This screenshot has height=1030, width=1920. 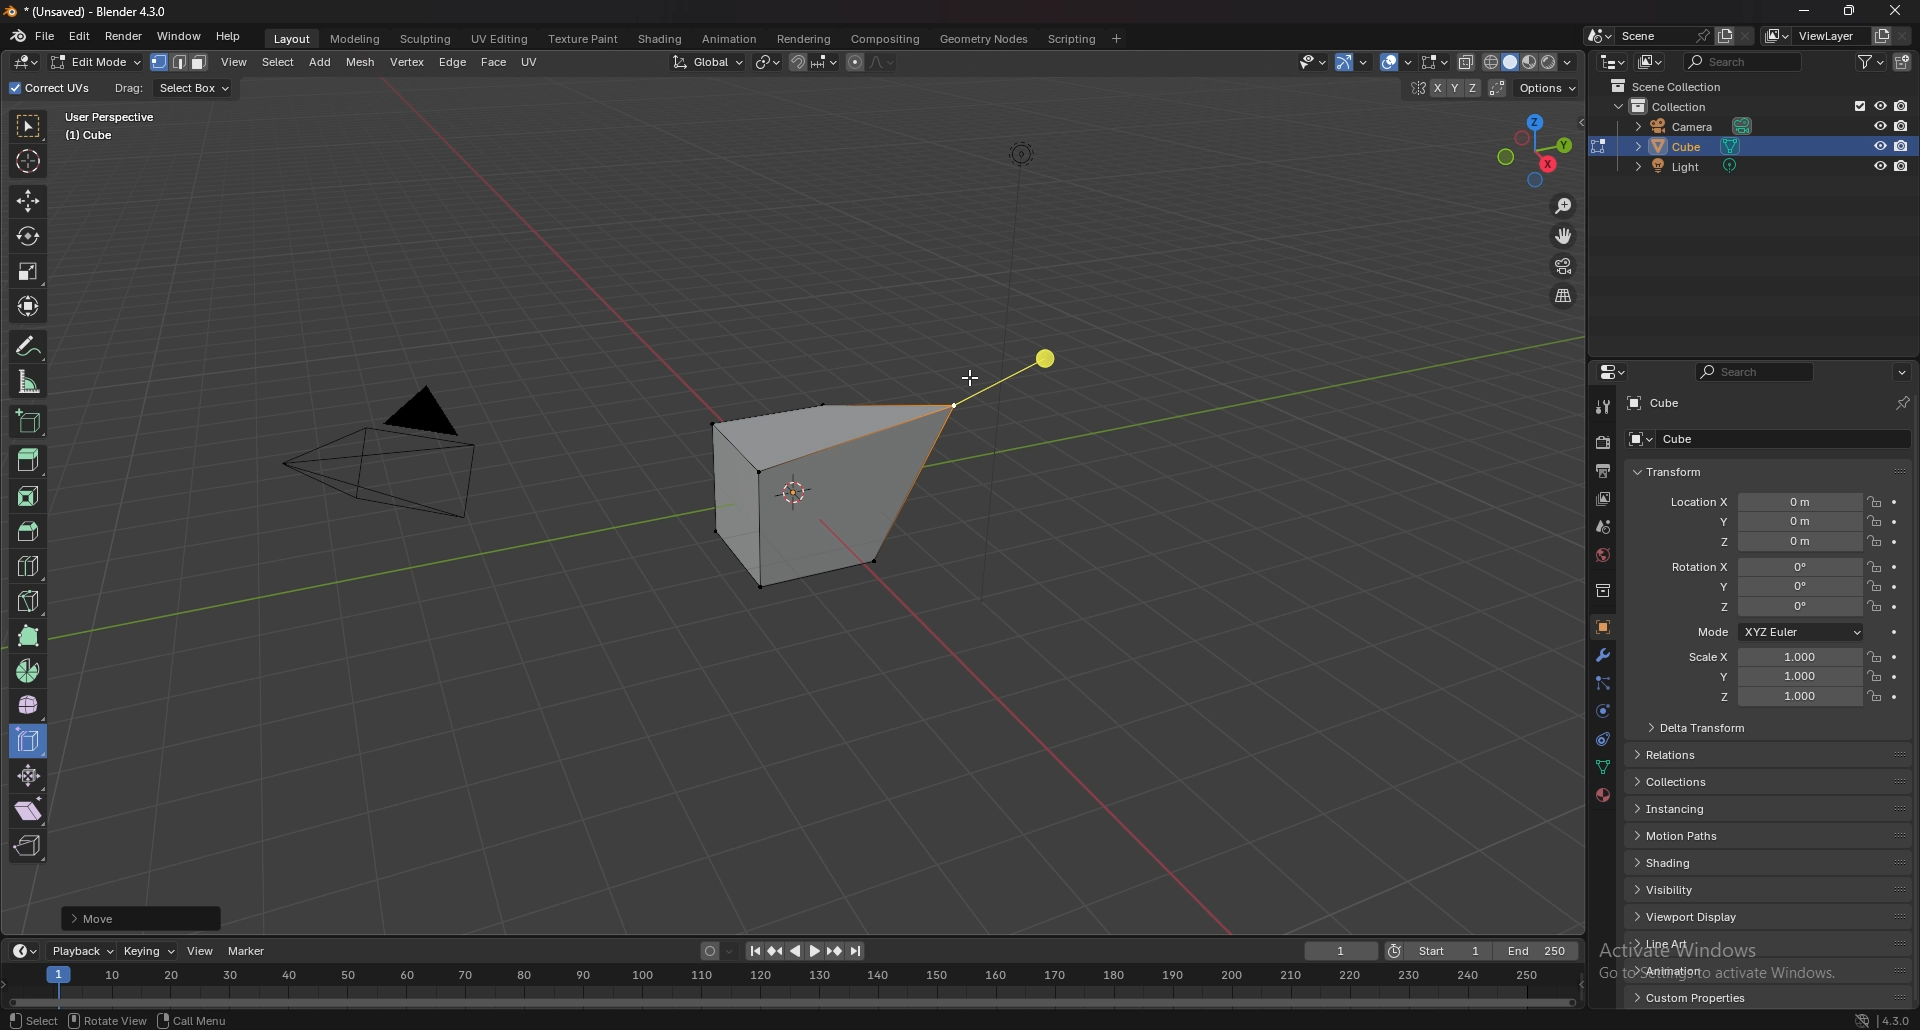 What do you see at coordinates (1545, 88) in the screenshot?
I see `options` at bounding box center [1545, 88].